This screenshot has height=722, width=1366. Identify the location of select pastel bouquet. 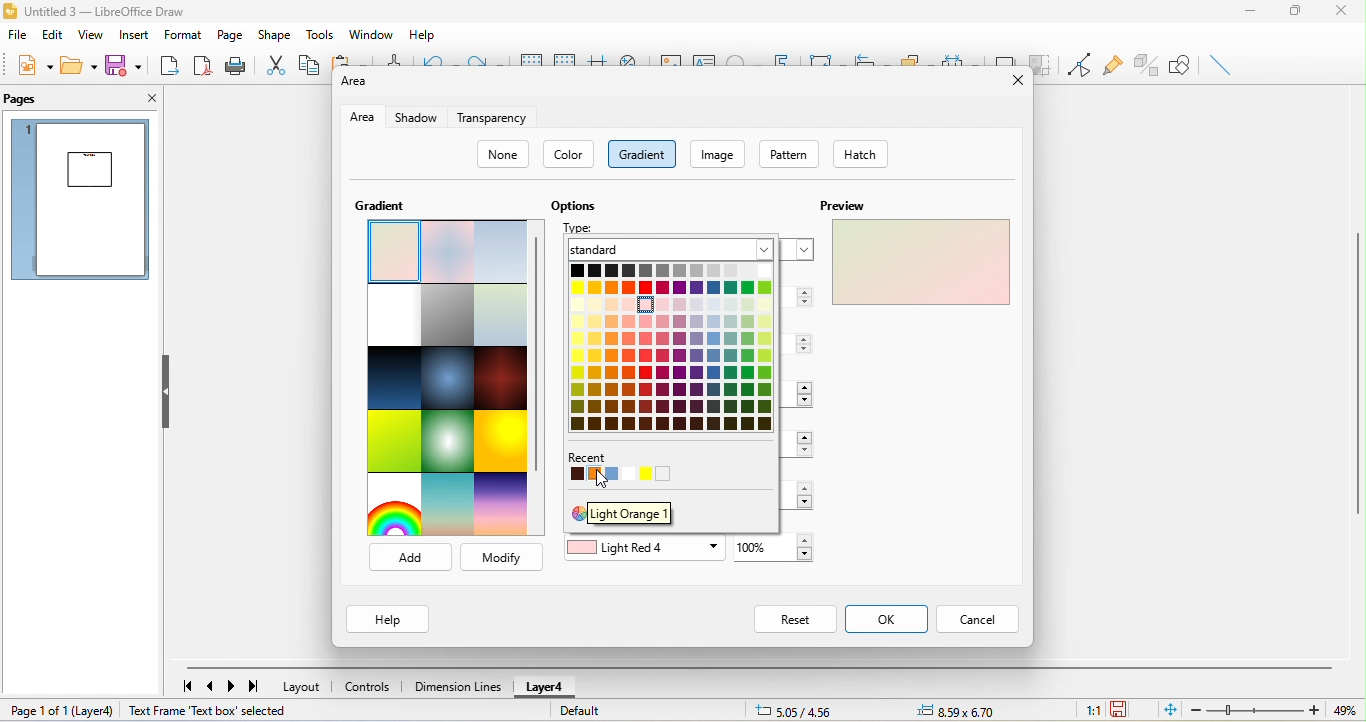
(392, 252).